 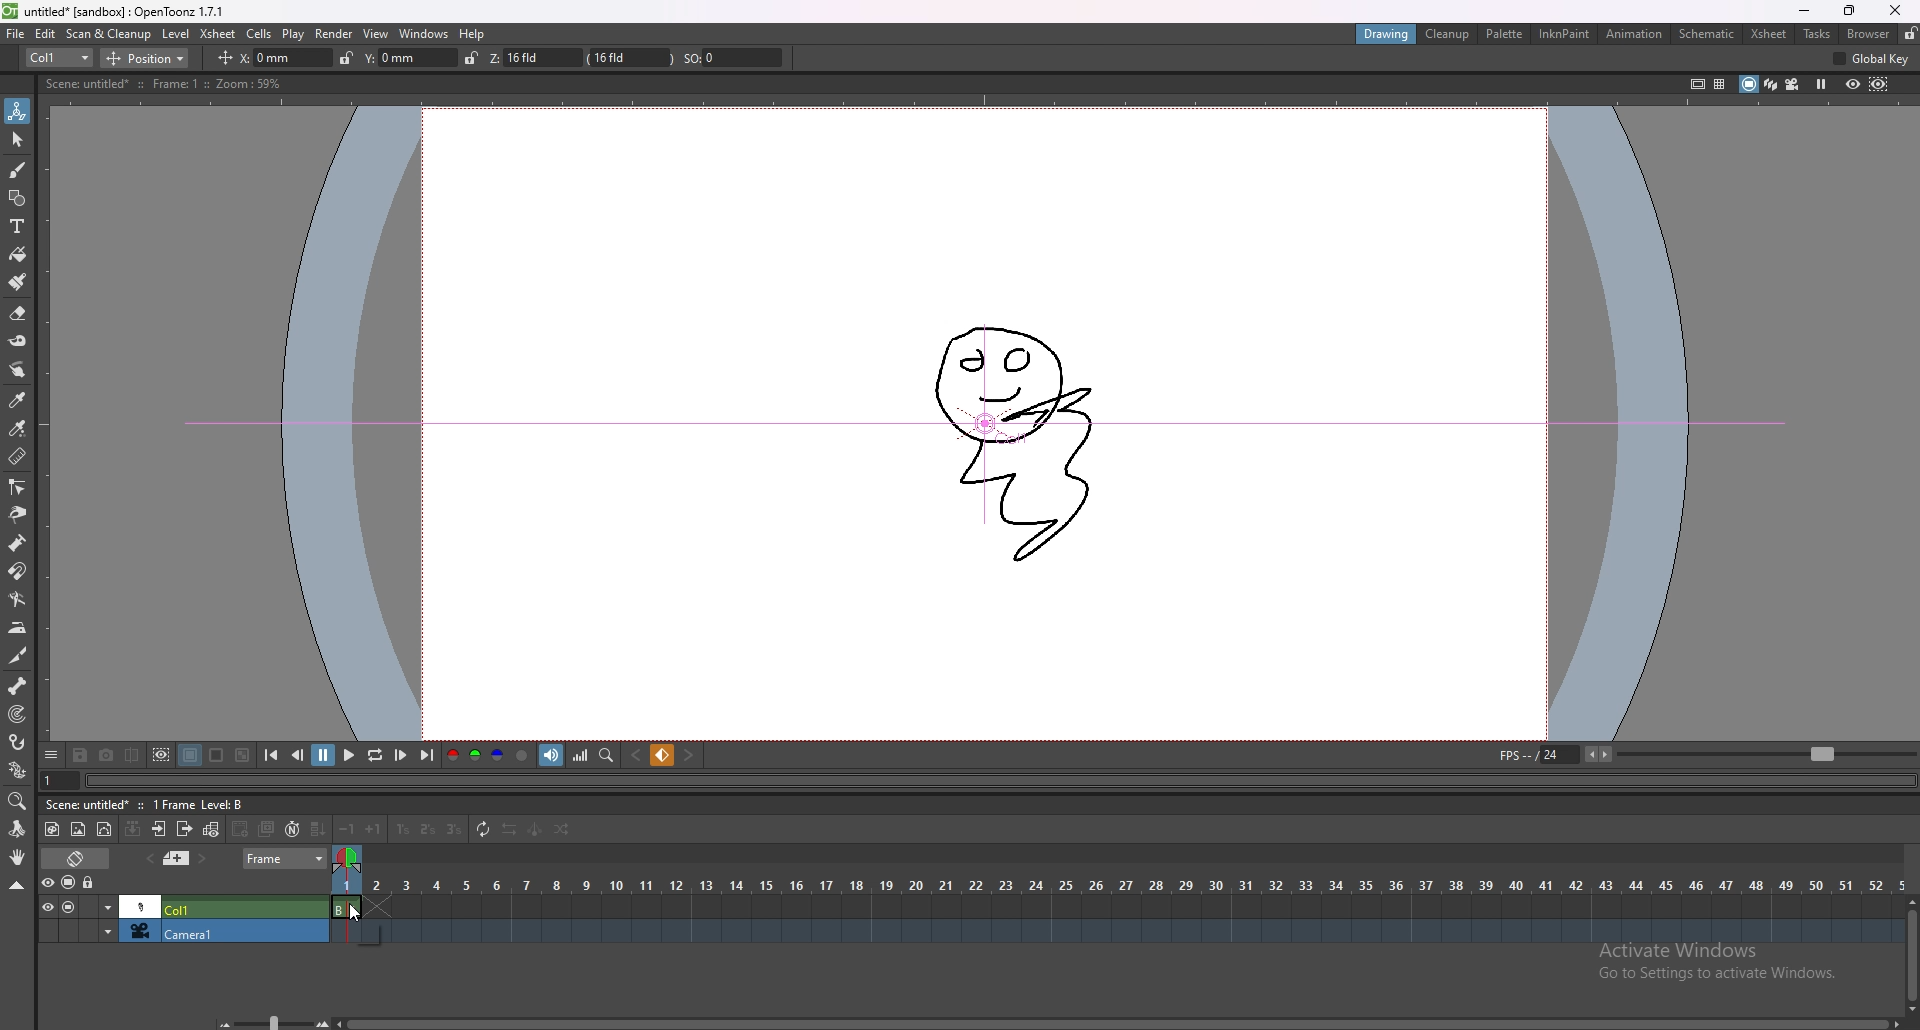 I want to click on close sub xsheet, so click(x=184, y=829).